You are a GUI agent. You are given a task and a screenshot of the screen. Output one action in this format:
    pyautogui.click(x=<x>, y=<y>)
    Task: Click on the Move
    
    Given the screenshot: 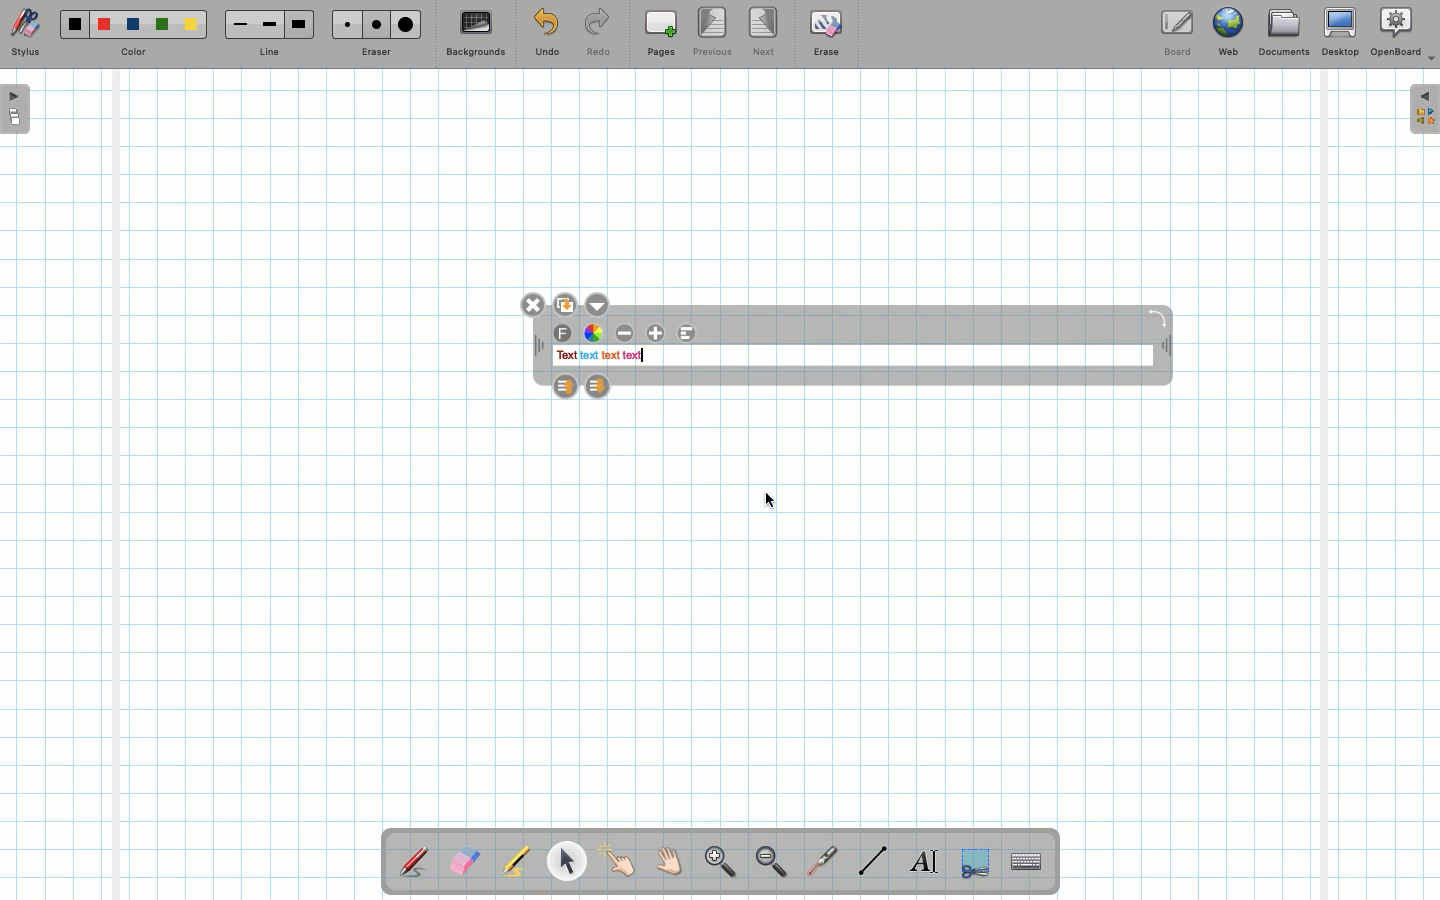 What is the action you would take?
    pyautogui.click(x=1164, y=348)
    